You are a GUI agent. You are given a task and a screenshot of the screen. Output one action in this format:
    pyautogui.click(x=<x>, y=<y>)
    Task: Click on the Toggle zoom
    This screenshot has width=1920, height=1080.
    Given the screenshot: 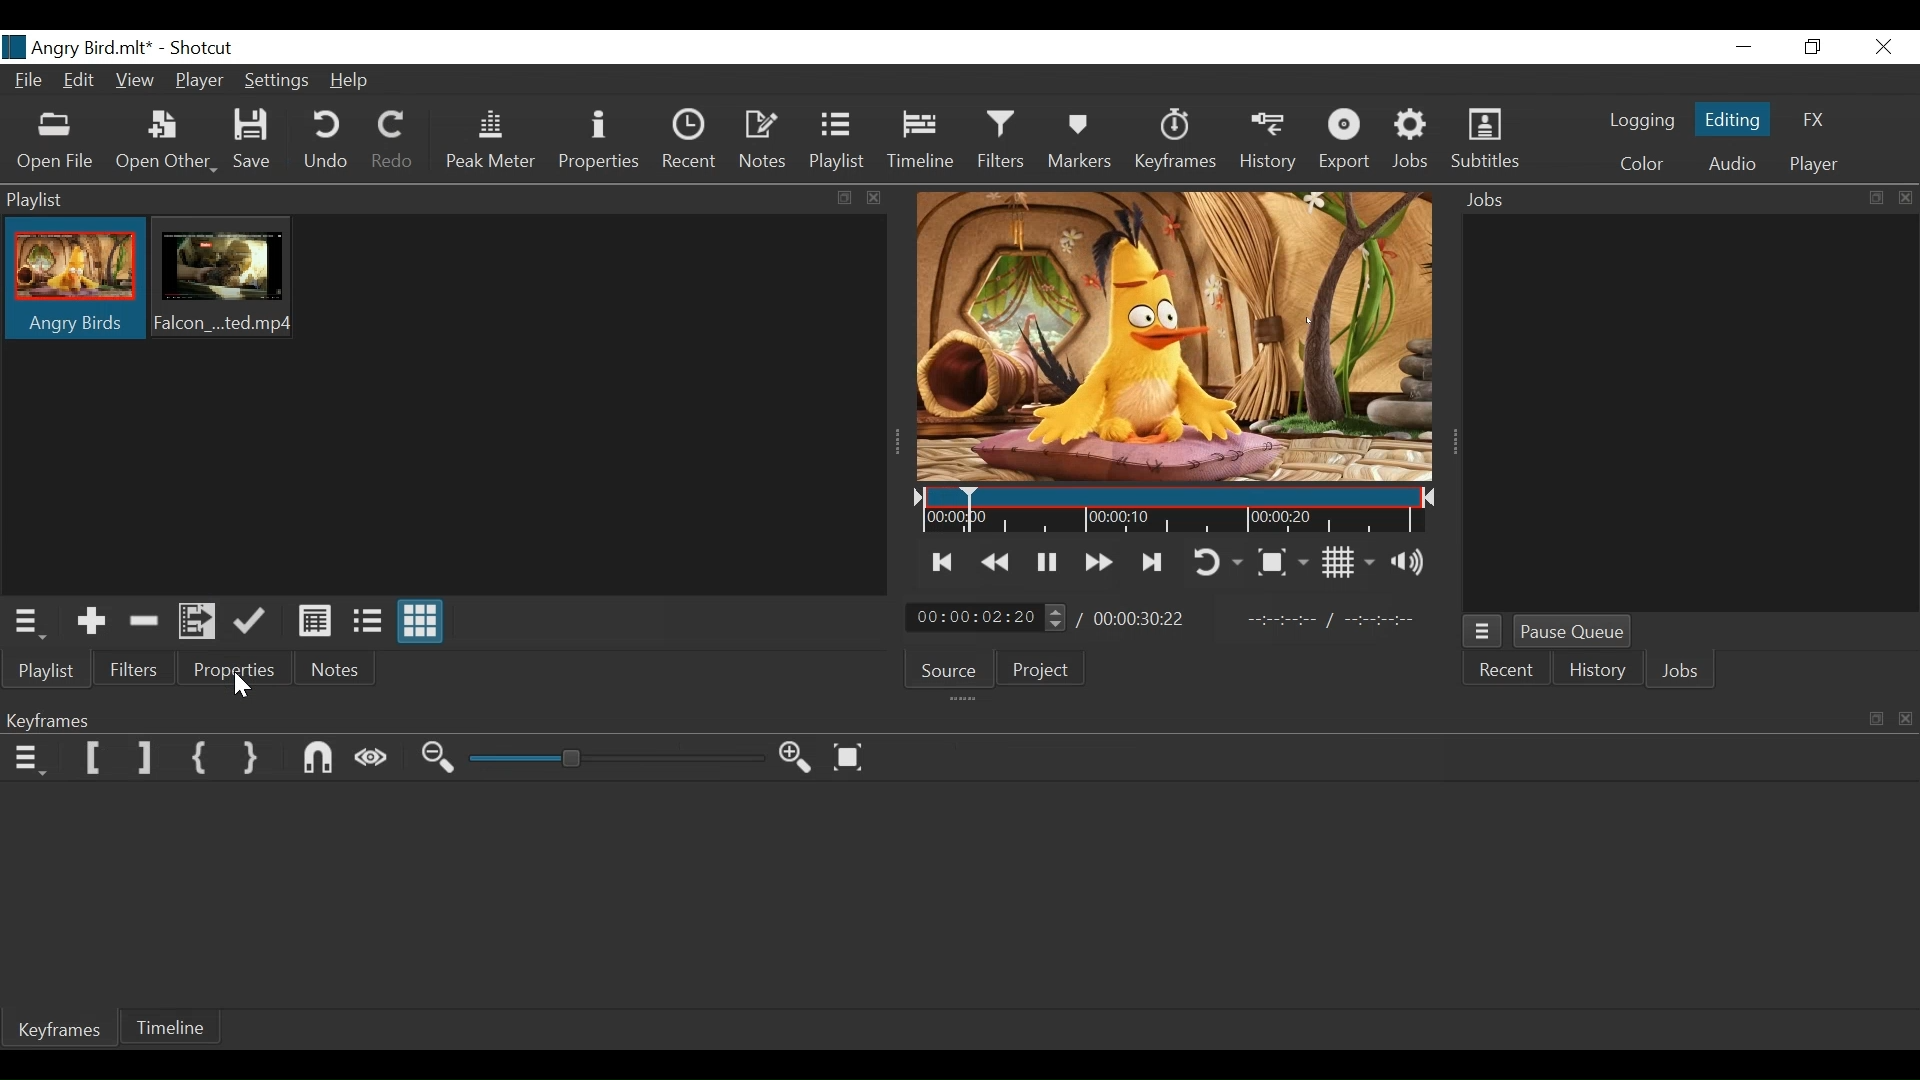 What is the action you would take?
    pyautogui.click(x=1285, y=560)
    